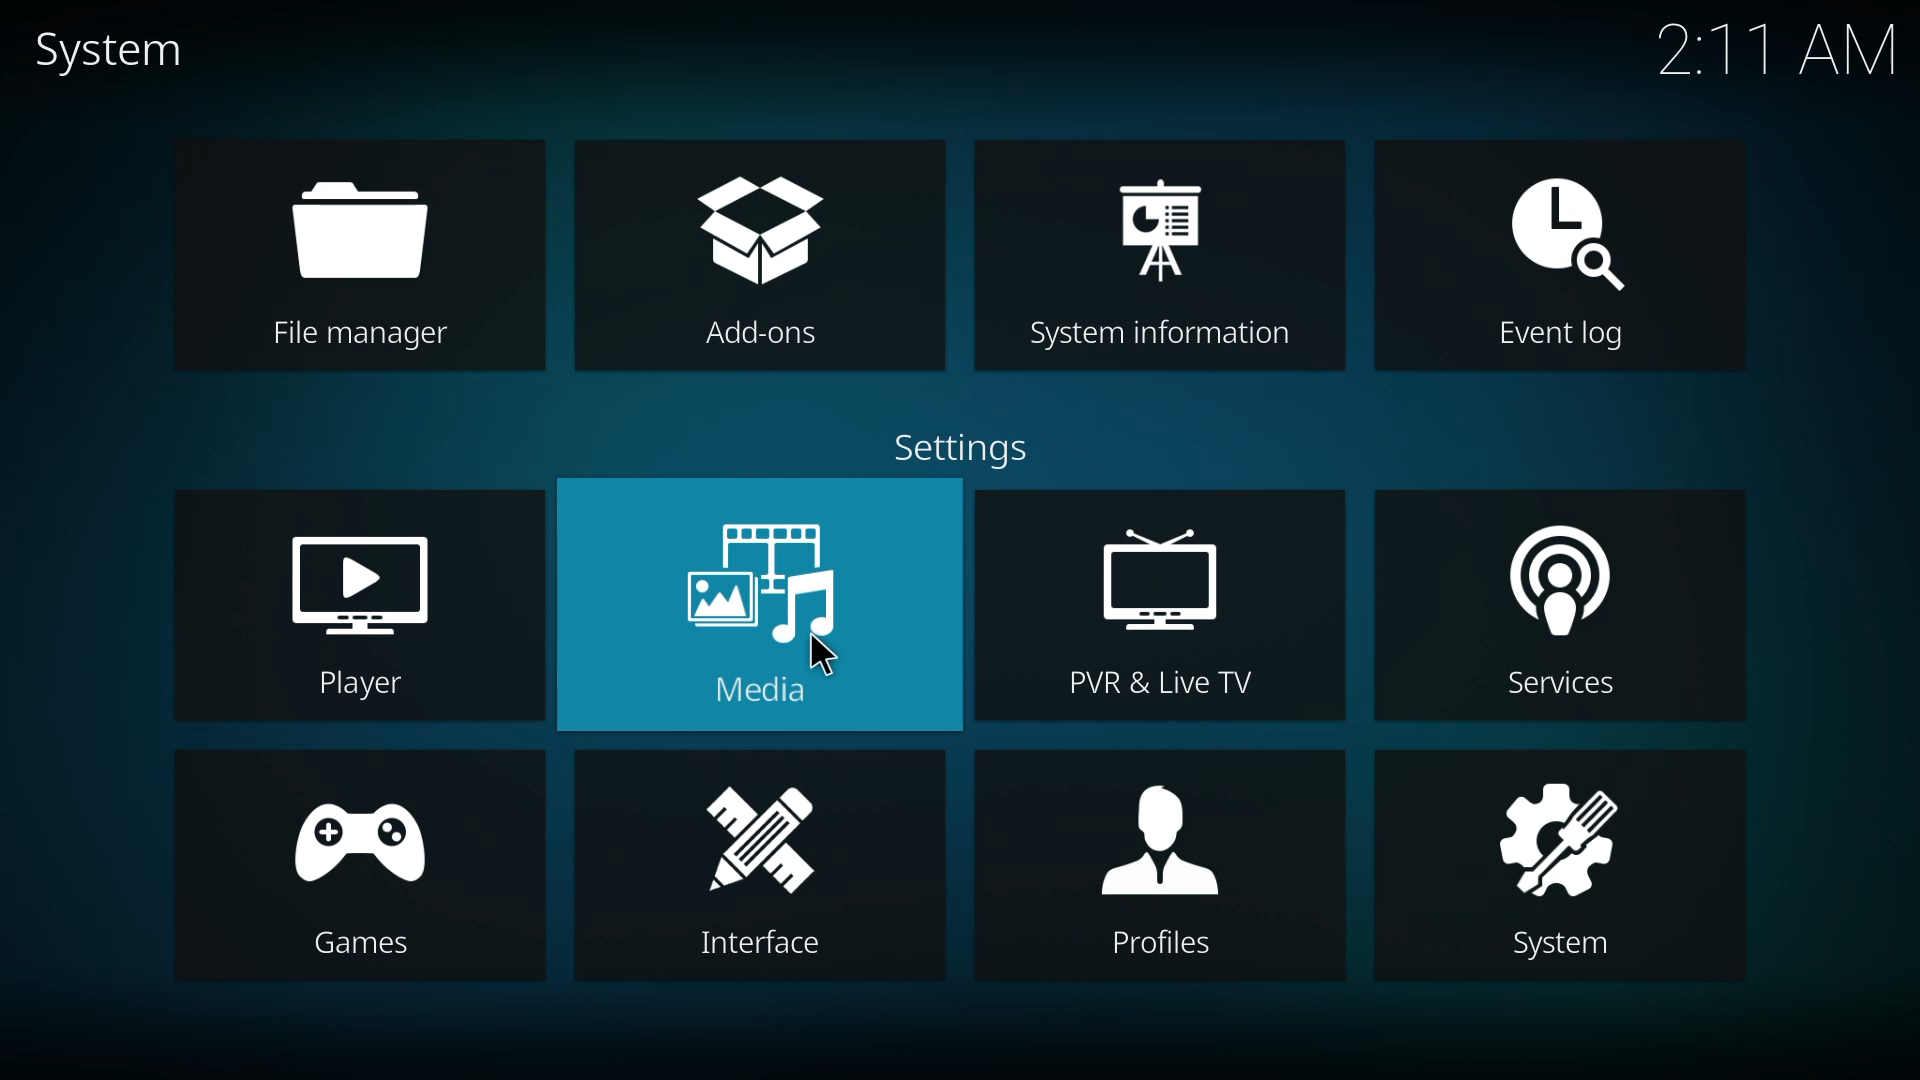  Describe the element at coordinates (1777, 49) in the screenshot. I see `time` at that location.